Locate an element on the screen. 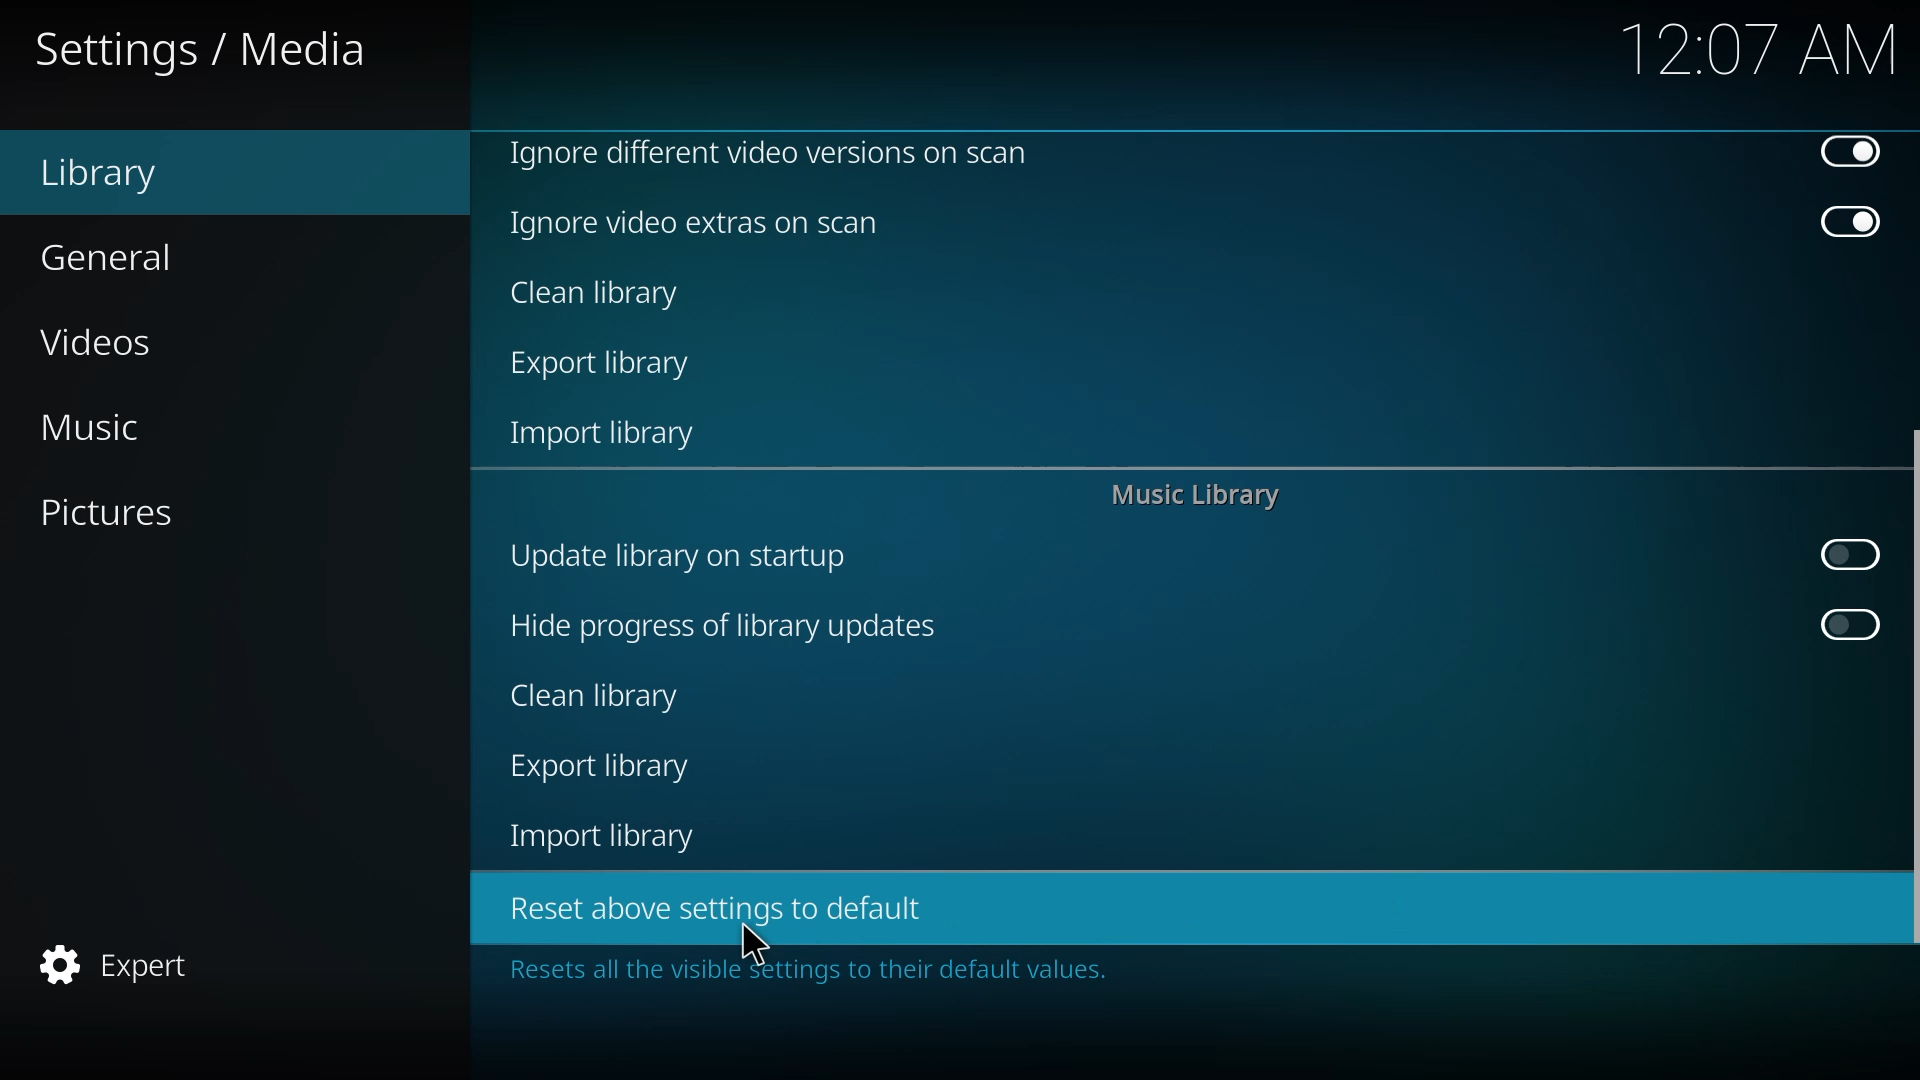 The width and height of the screenshot is (1920, 1080). pictures is located at coordinates (103, 512).